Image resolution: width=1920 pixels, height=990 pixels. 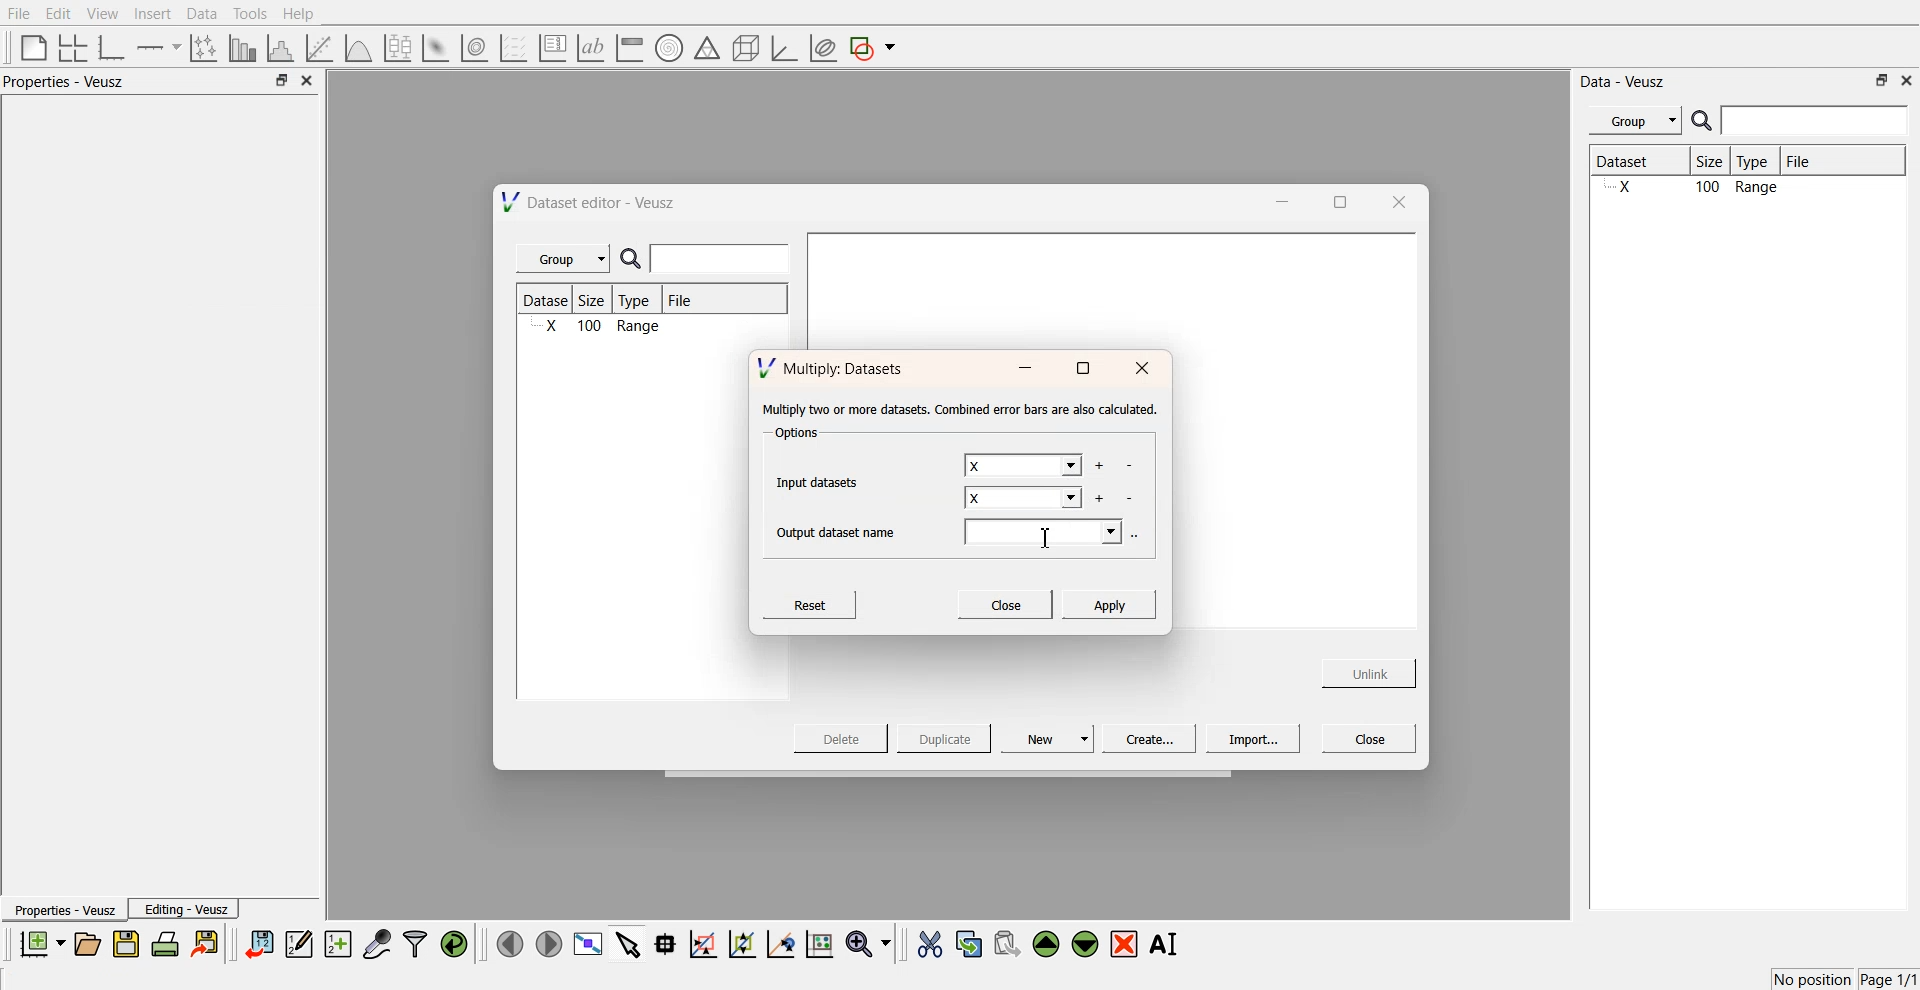 I want to click on Close., so click(x=1004, y=603).